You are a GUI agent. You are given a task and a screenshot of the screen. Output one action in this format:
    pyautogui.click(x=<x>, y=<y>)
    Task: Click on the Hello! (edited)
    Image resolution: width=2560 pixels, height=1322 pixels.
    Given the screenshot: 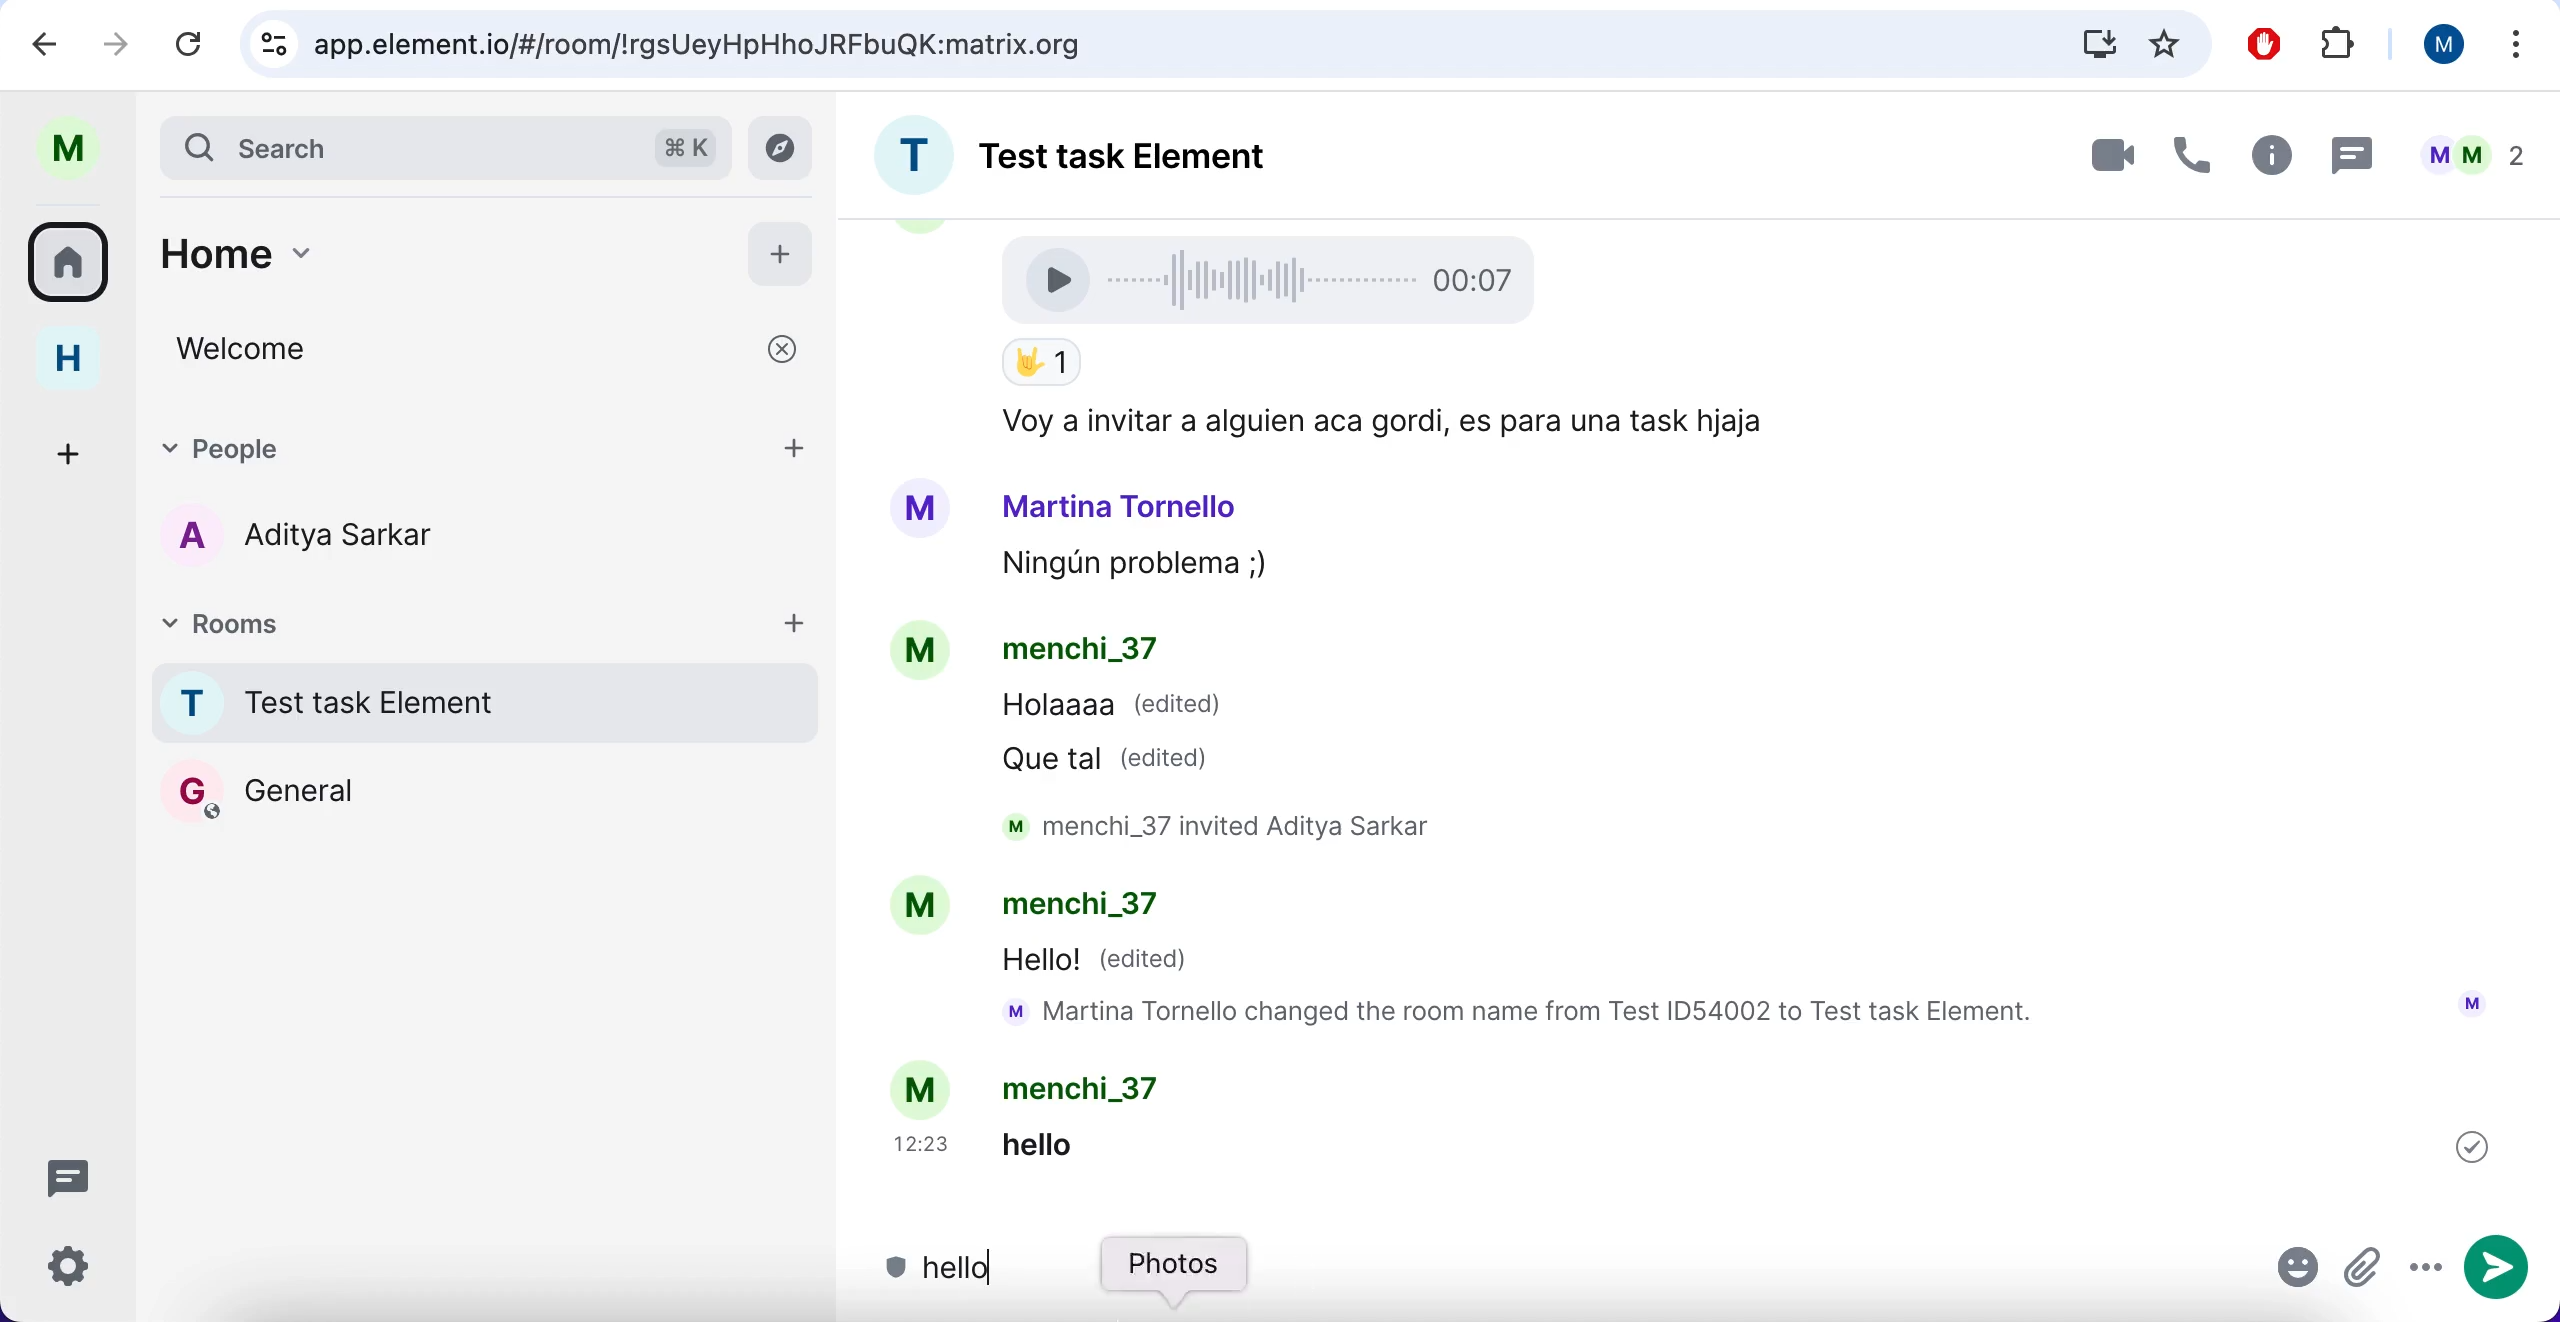 What is the action you would take?
    pyautogui.click(x=1099, y=962)
    